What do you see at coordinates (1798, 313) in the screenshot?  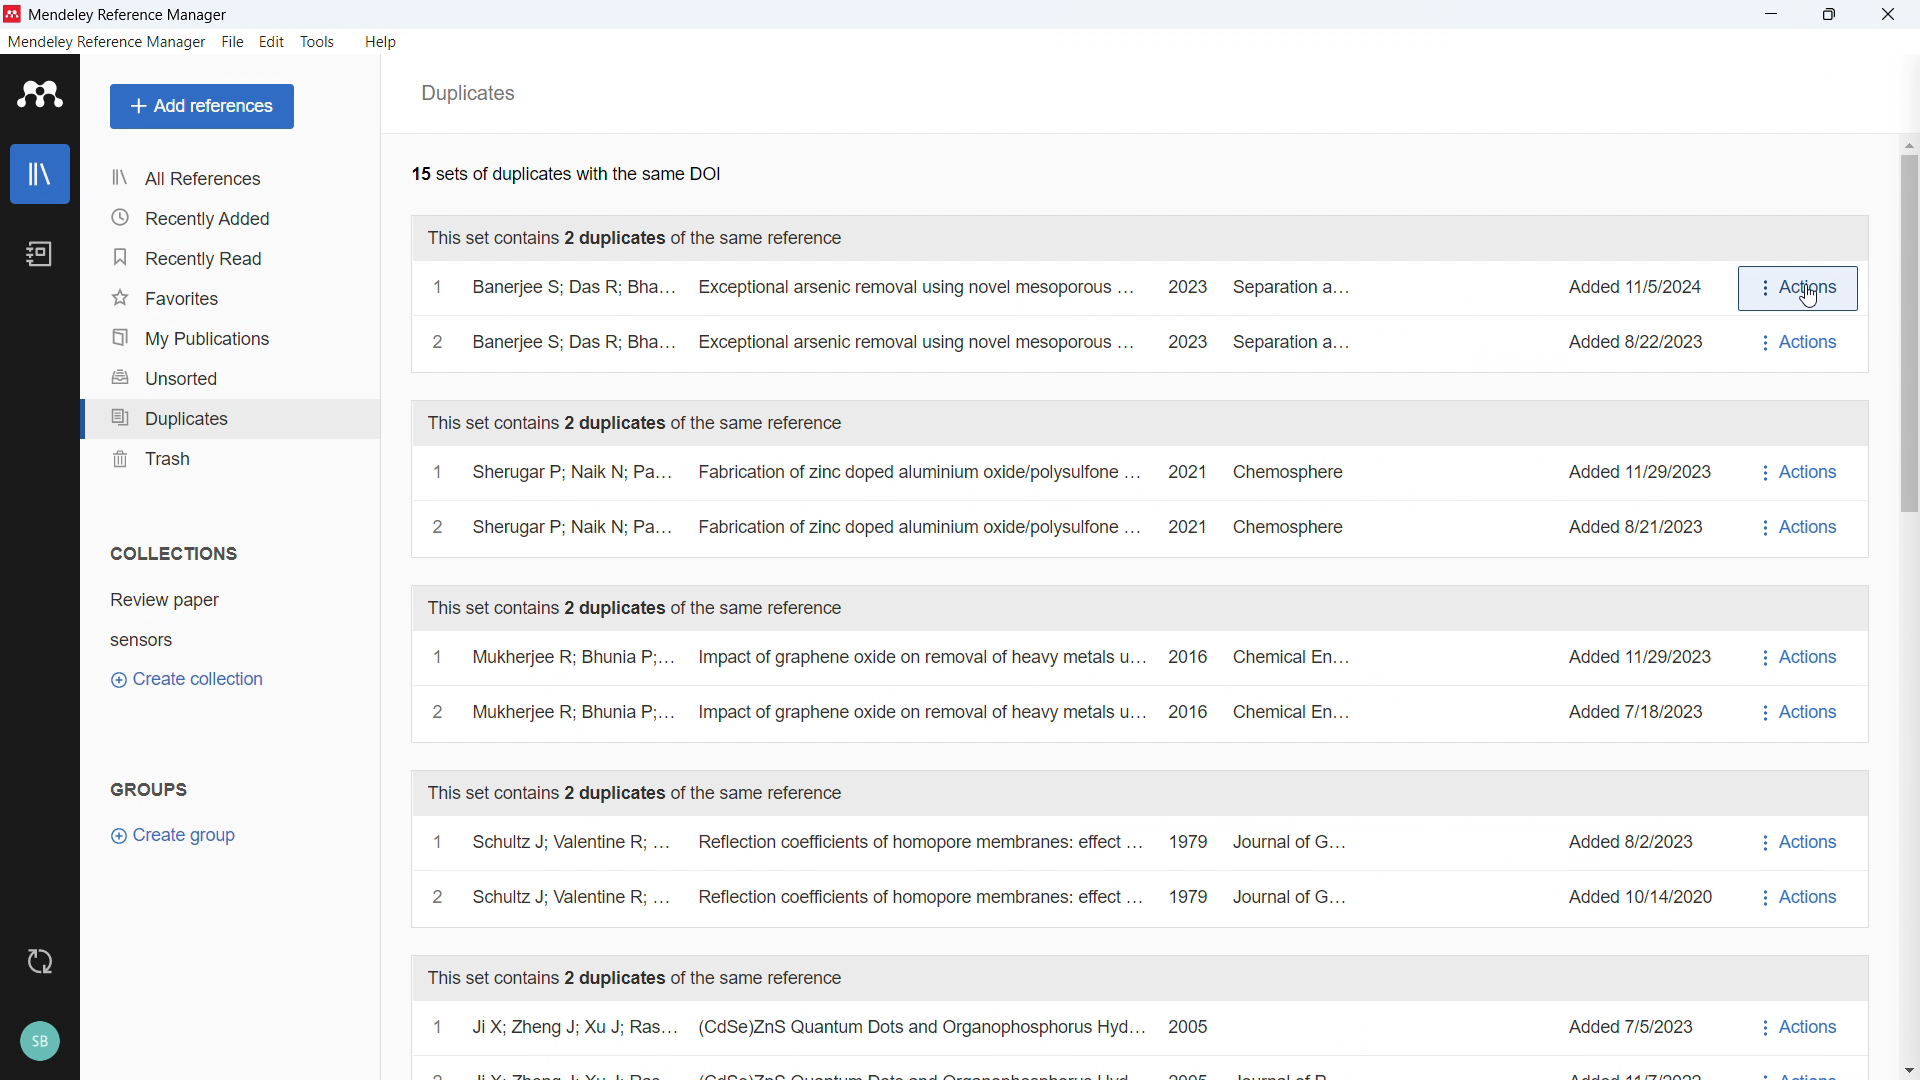 I see `actions ` at bounding box center [1798, 313].